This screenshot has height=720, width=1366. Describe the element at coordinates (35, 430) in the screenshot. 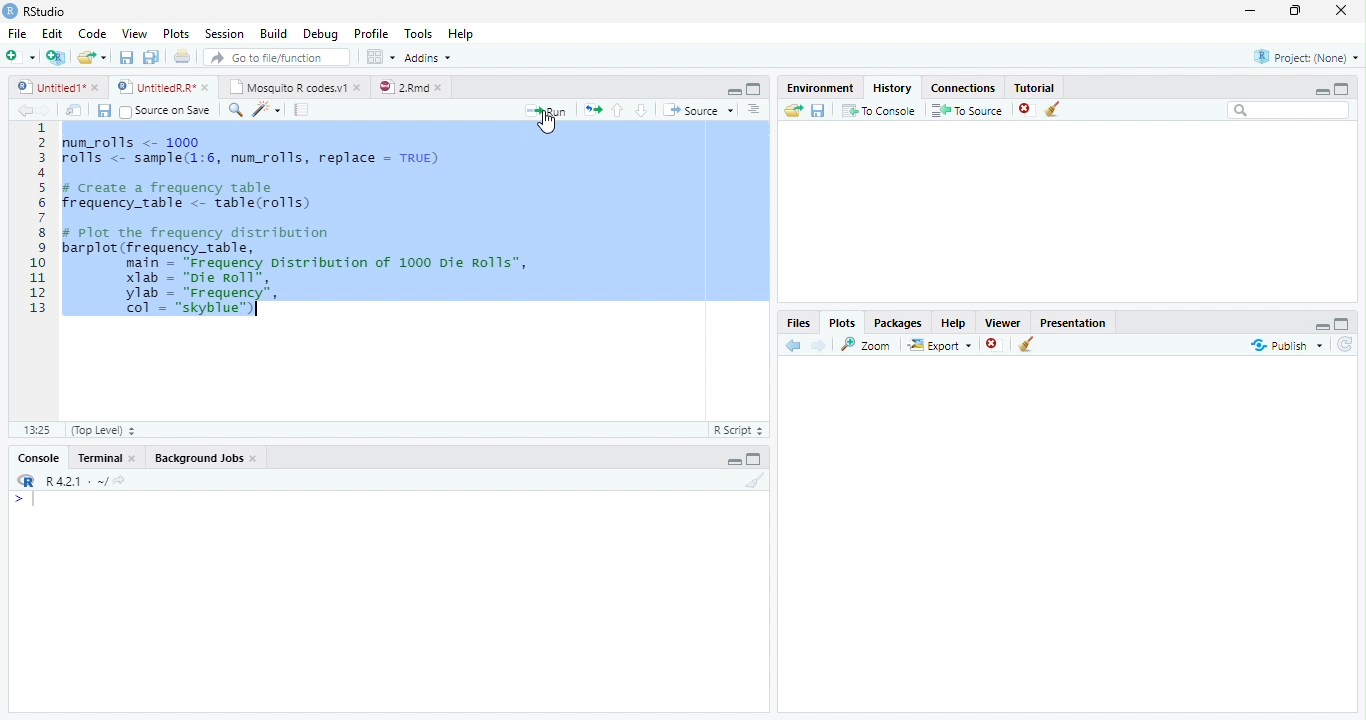

I see `1:1` at that location.